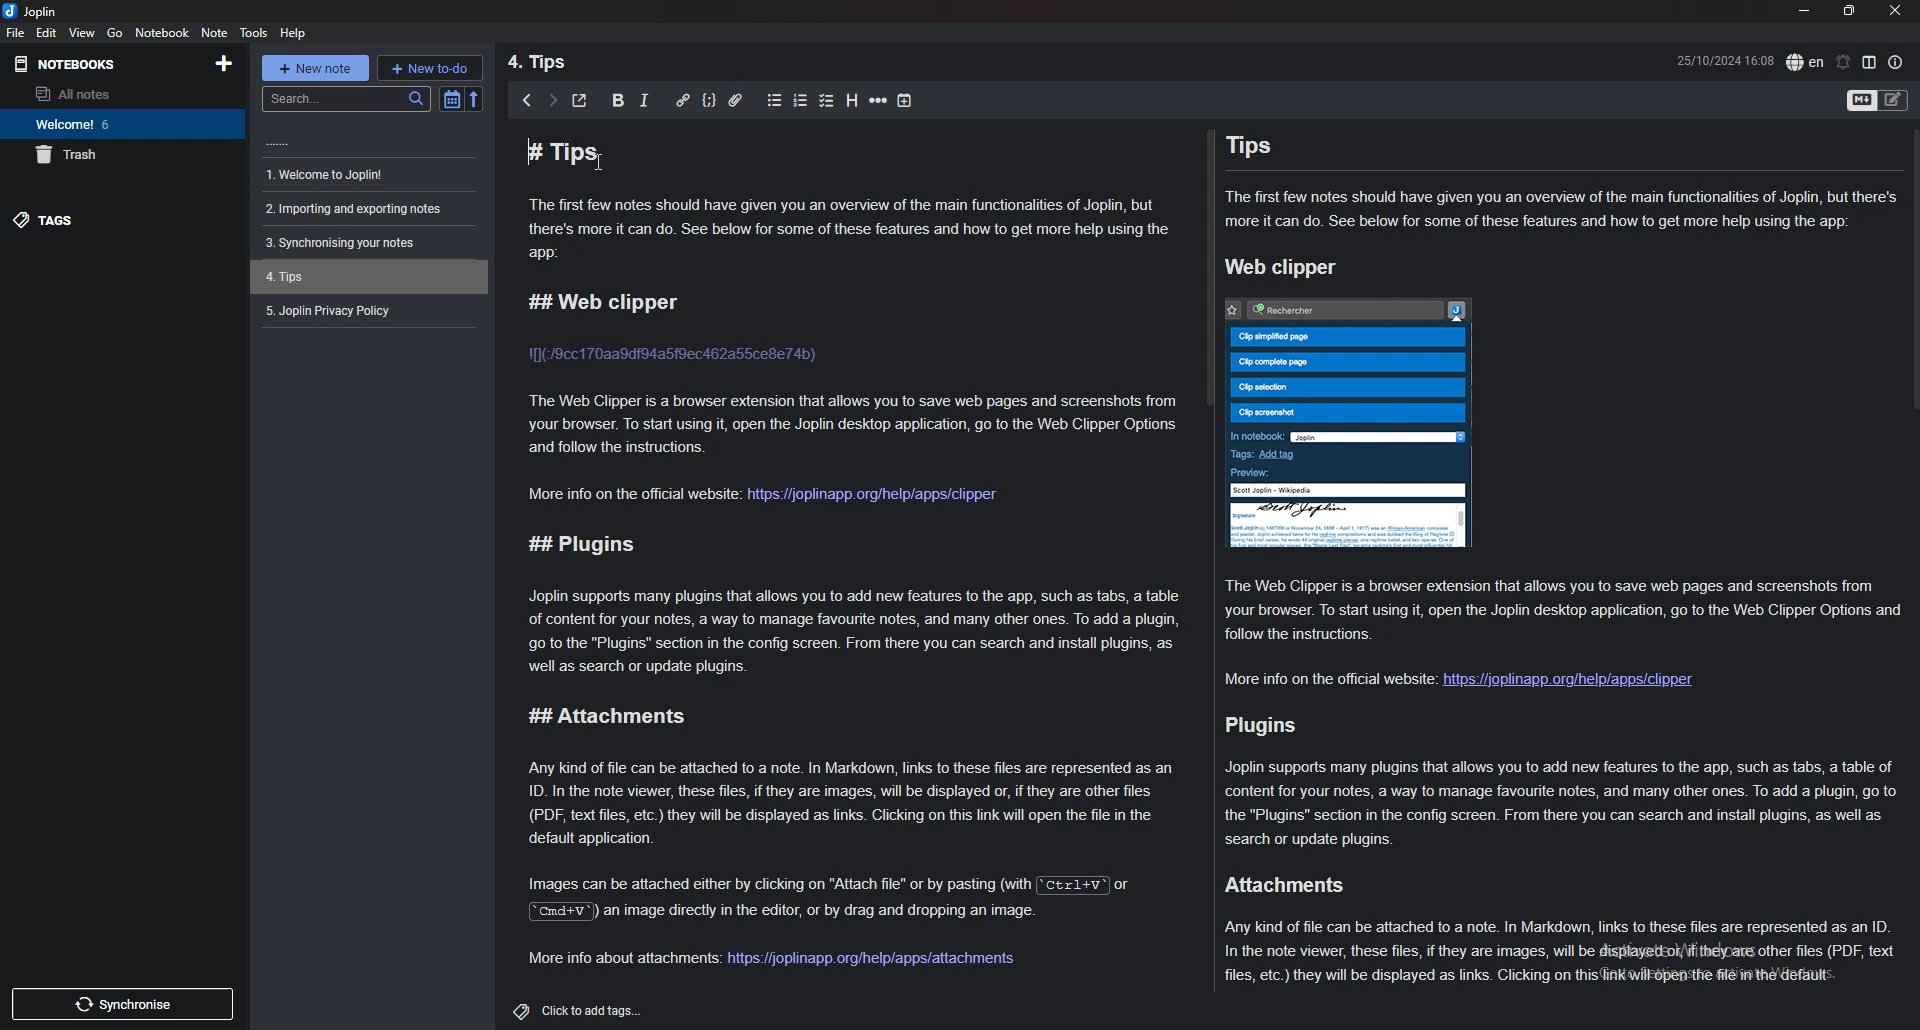 This screenshot has height=1030, width=1920. Describe the element at coordinates (1806, 11) in the screenshot. I see `minimize` at that location.